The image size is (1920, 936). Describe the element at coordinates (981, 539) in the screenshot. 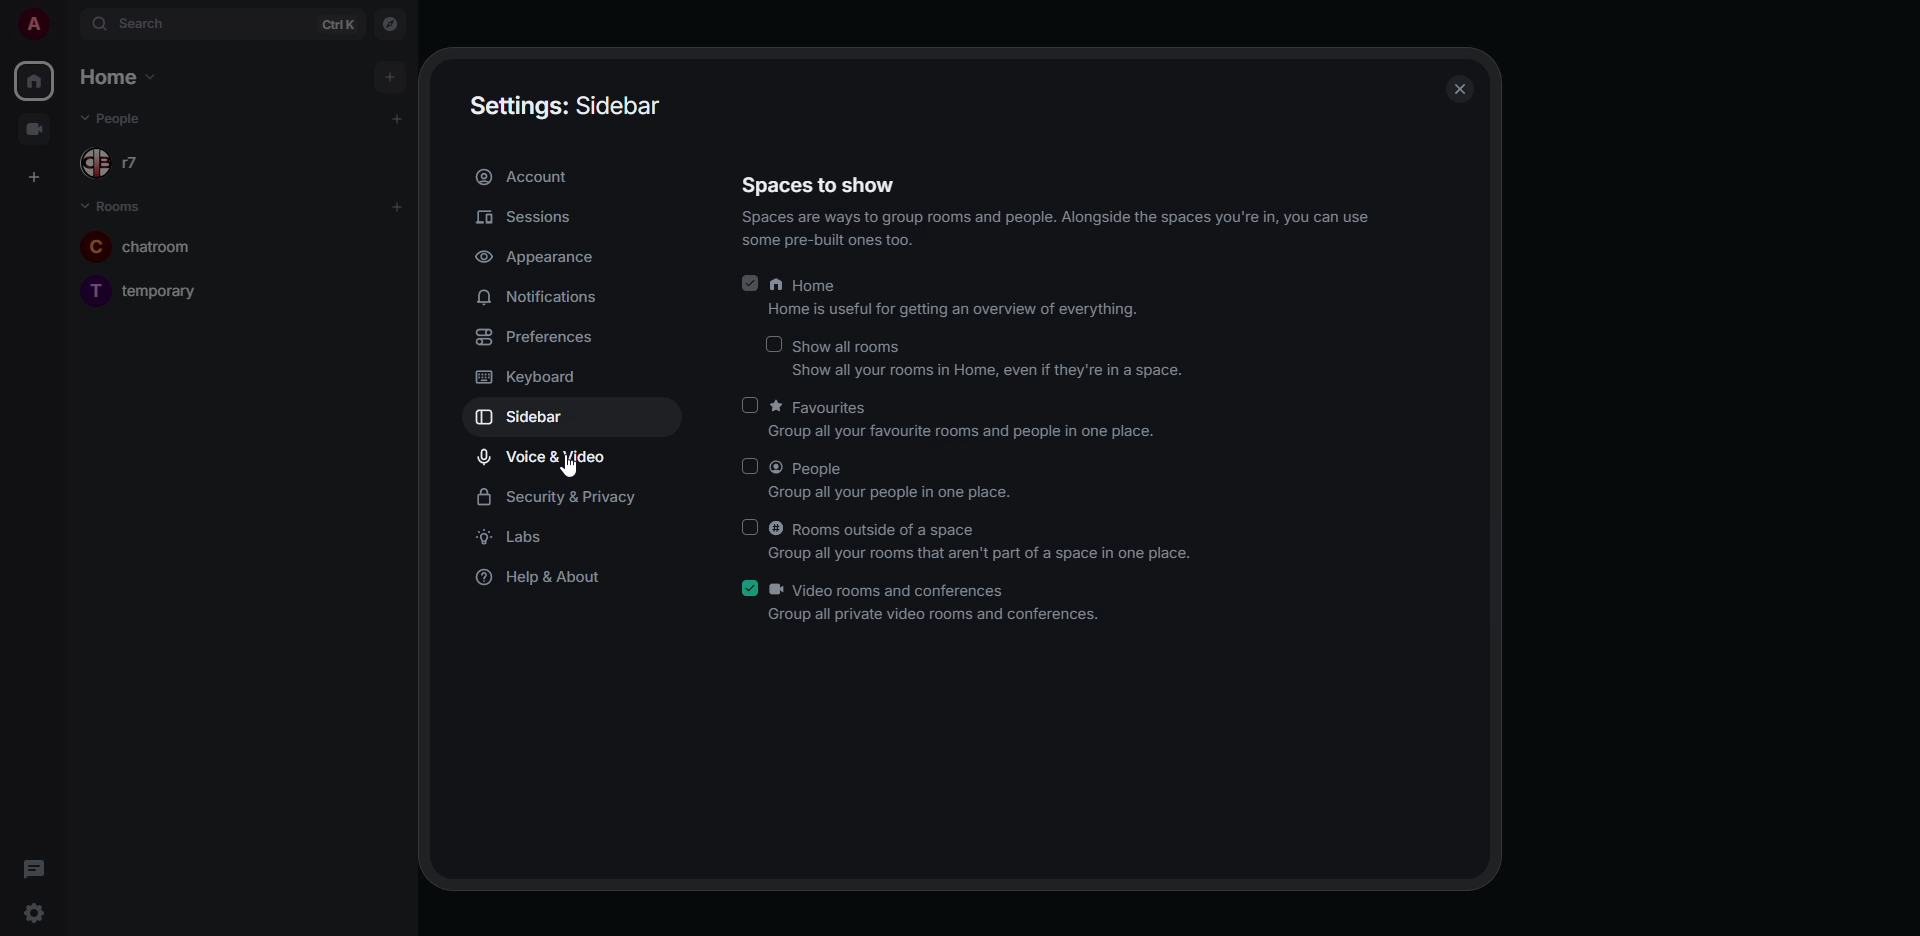

I see `rooms outside of a space` at that location.